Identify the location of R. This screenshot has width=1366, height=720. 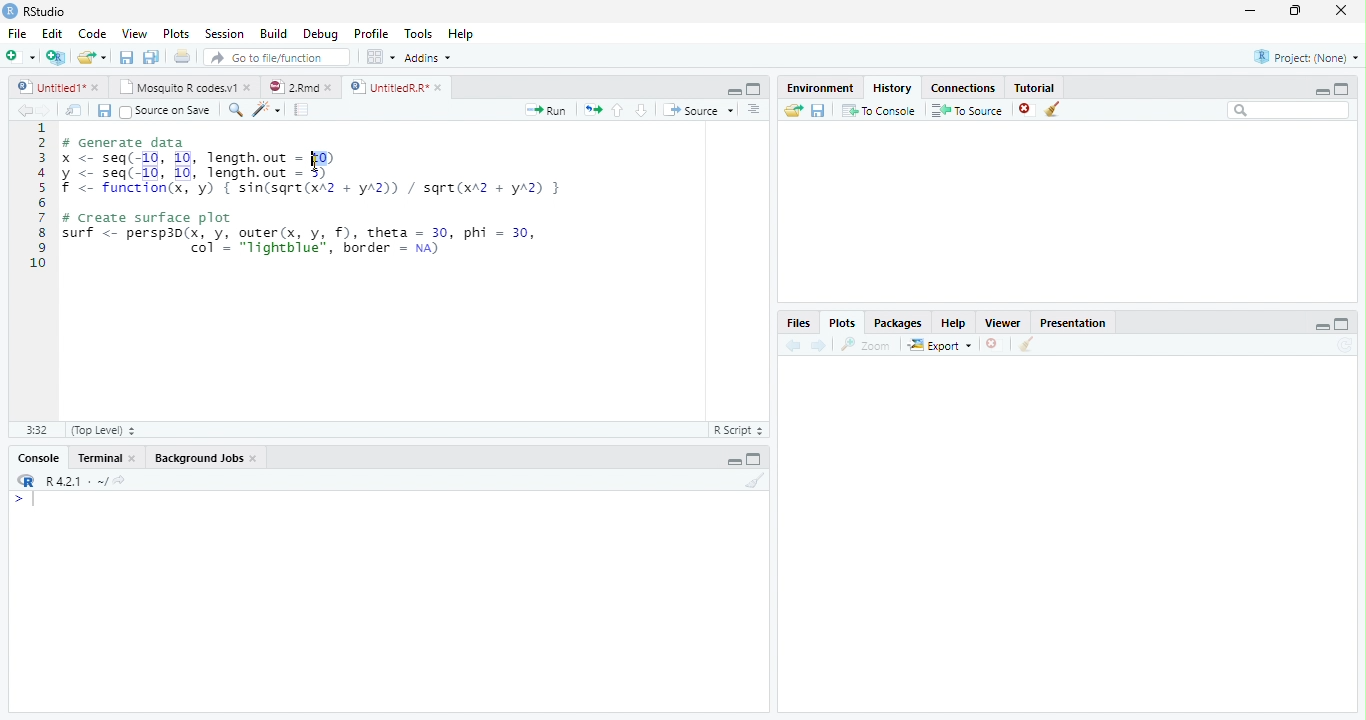
(24, 480).